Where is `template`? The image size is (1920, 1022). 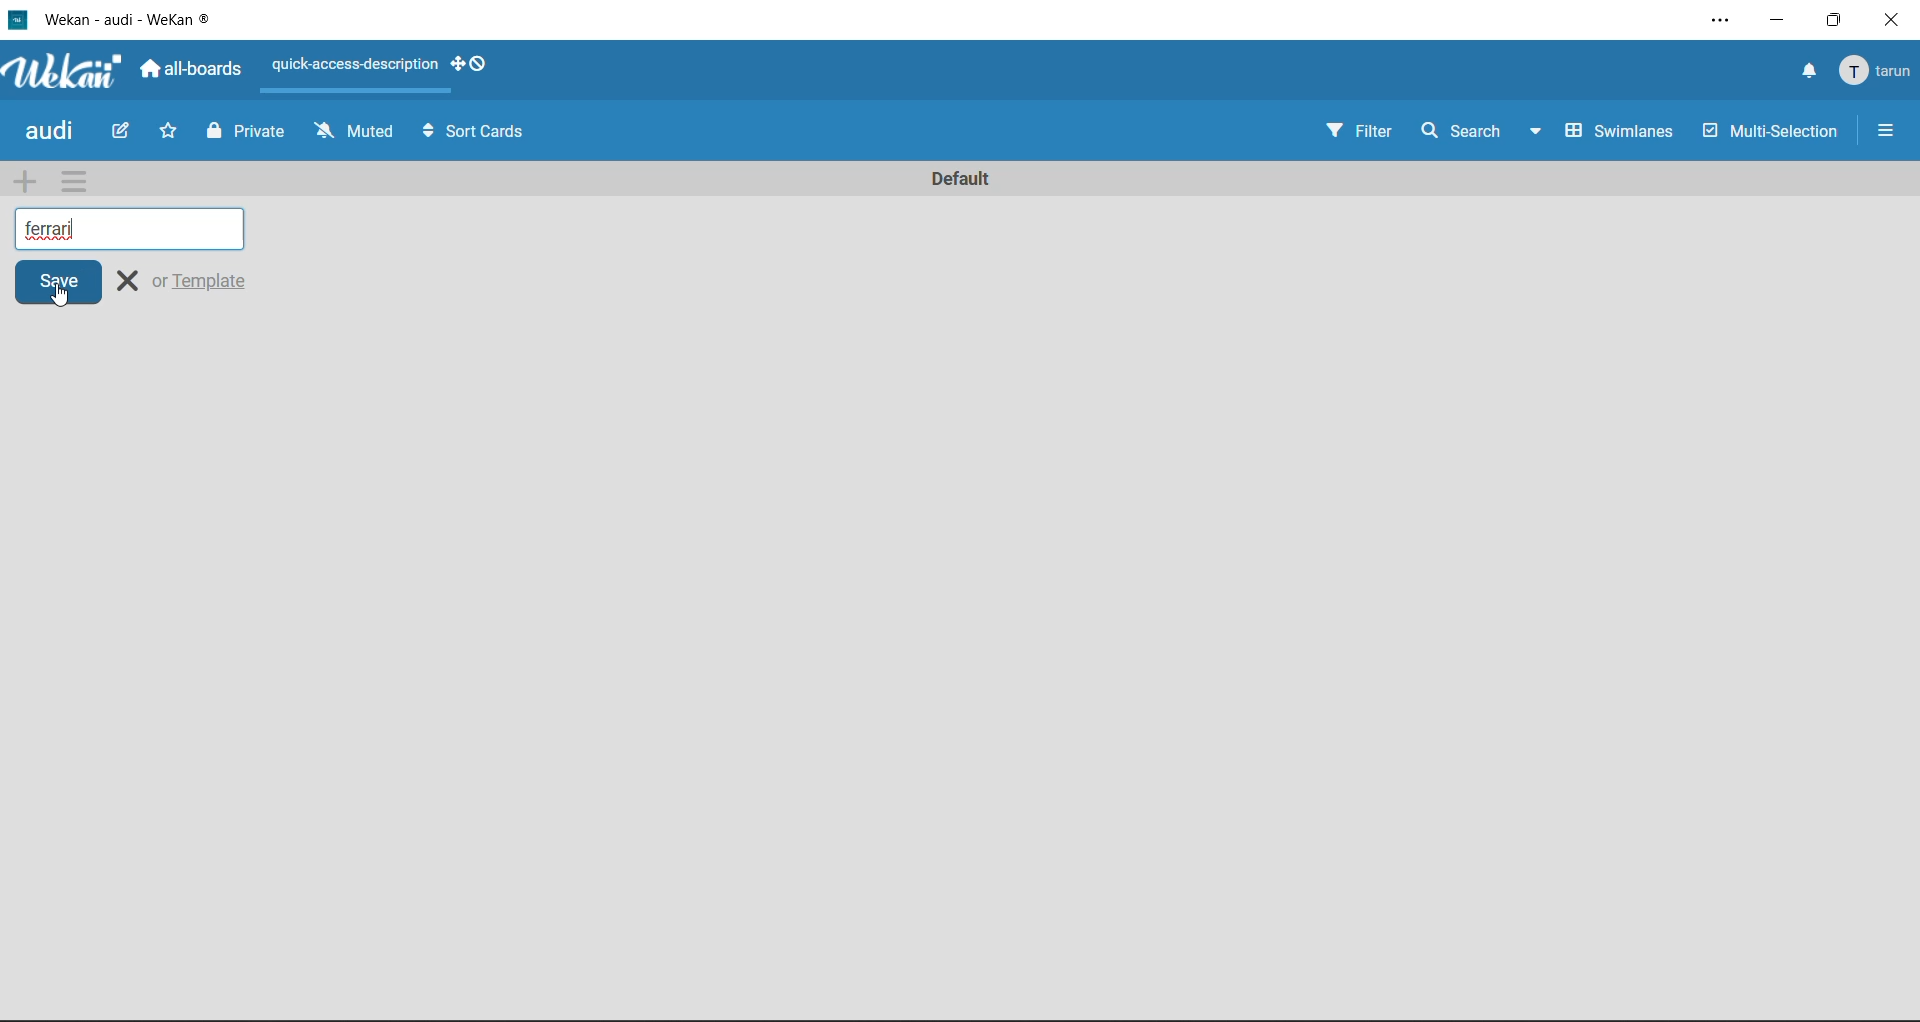 template is located at coordinates (209, 280).